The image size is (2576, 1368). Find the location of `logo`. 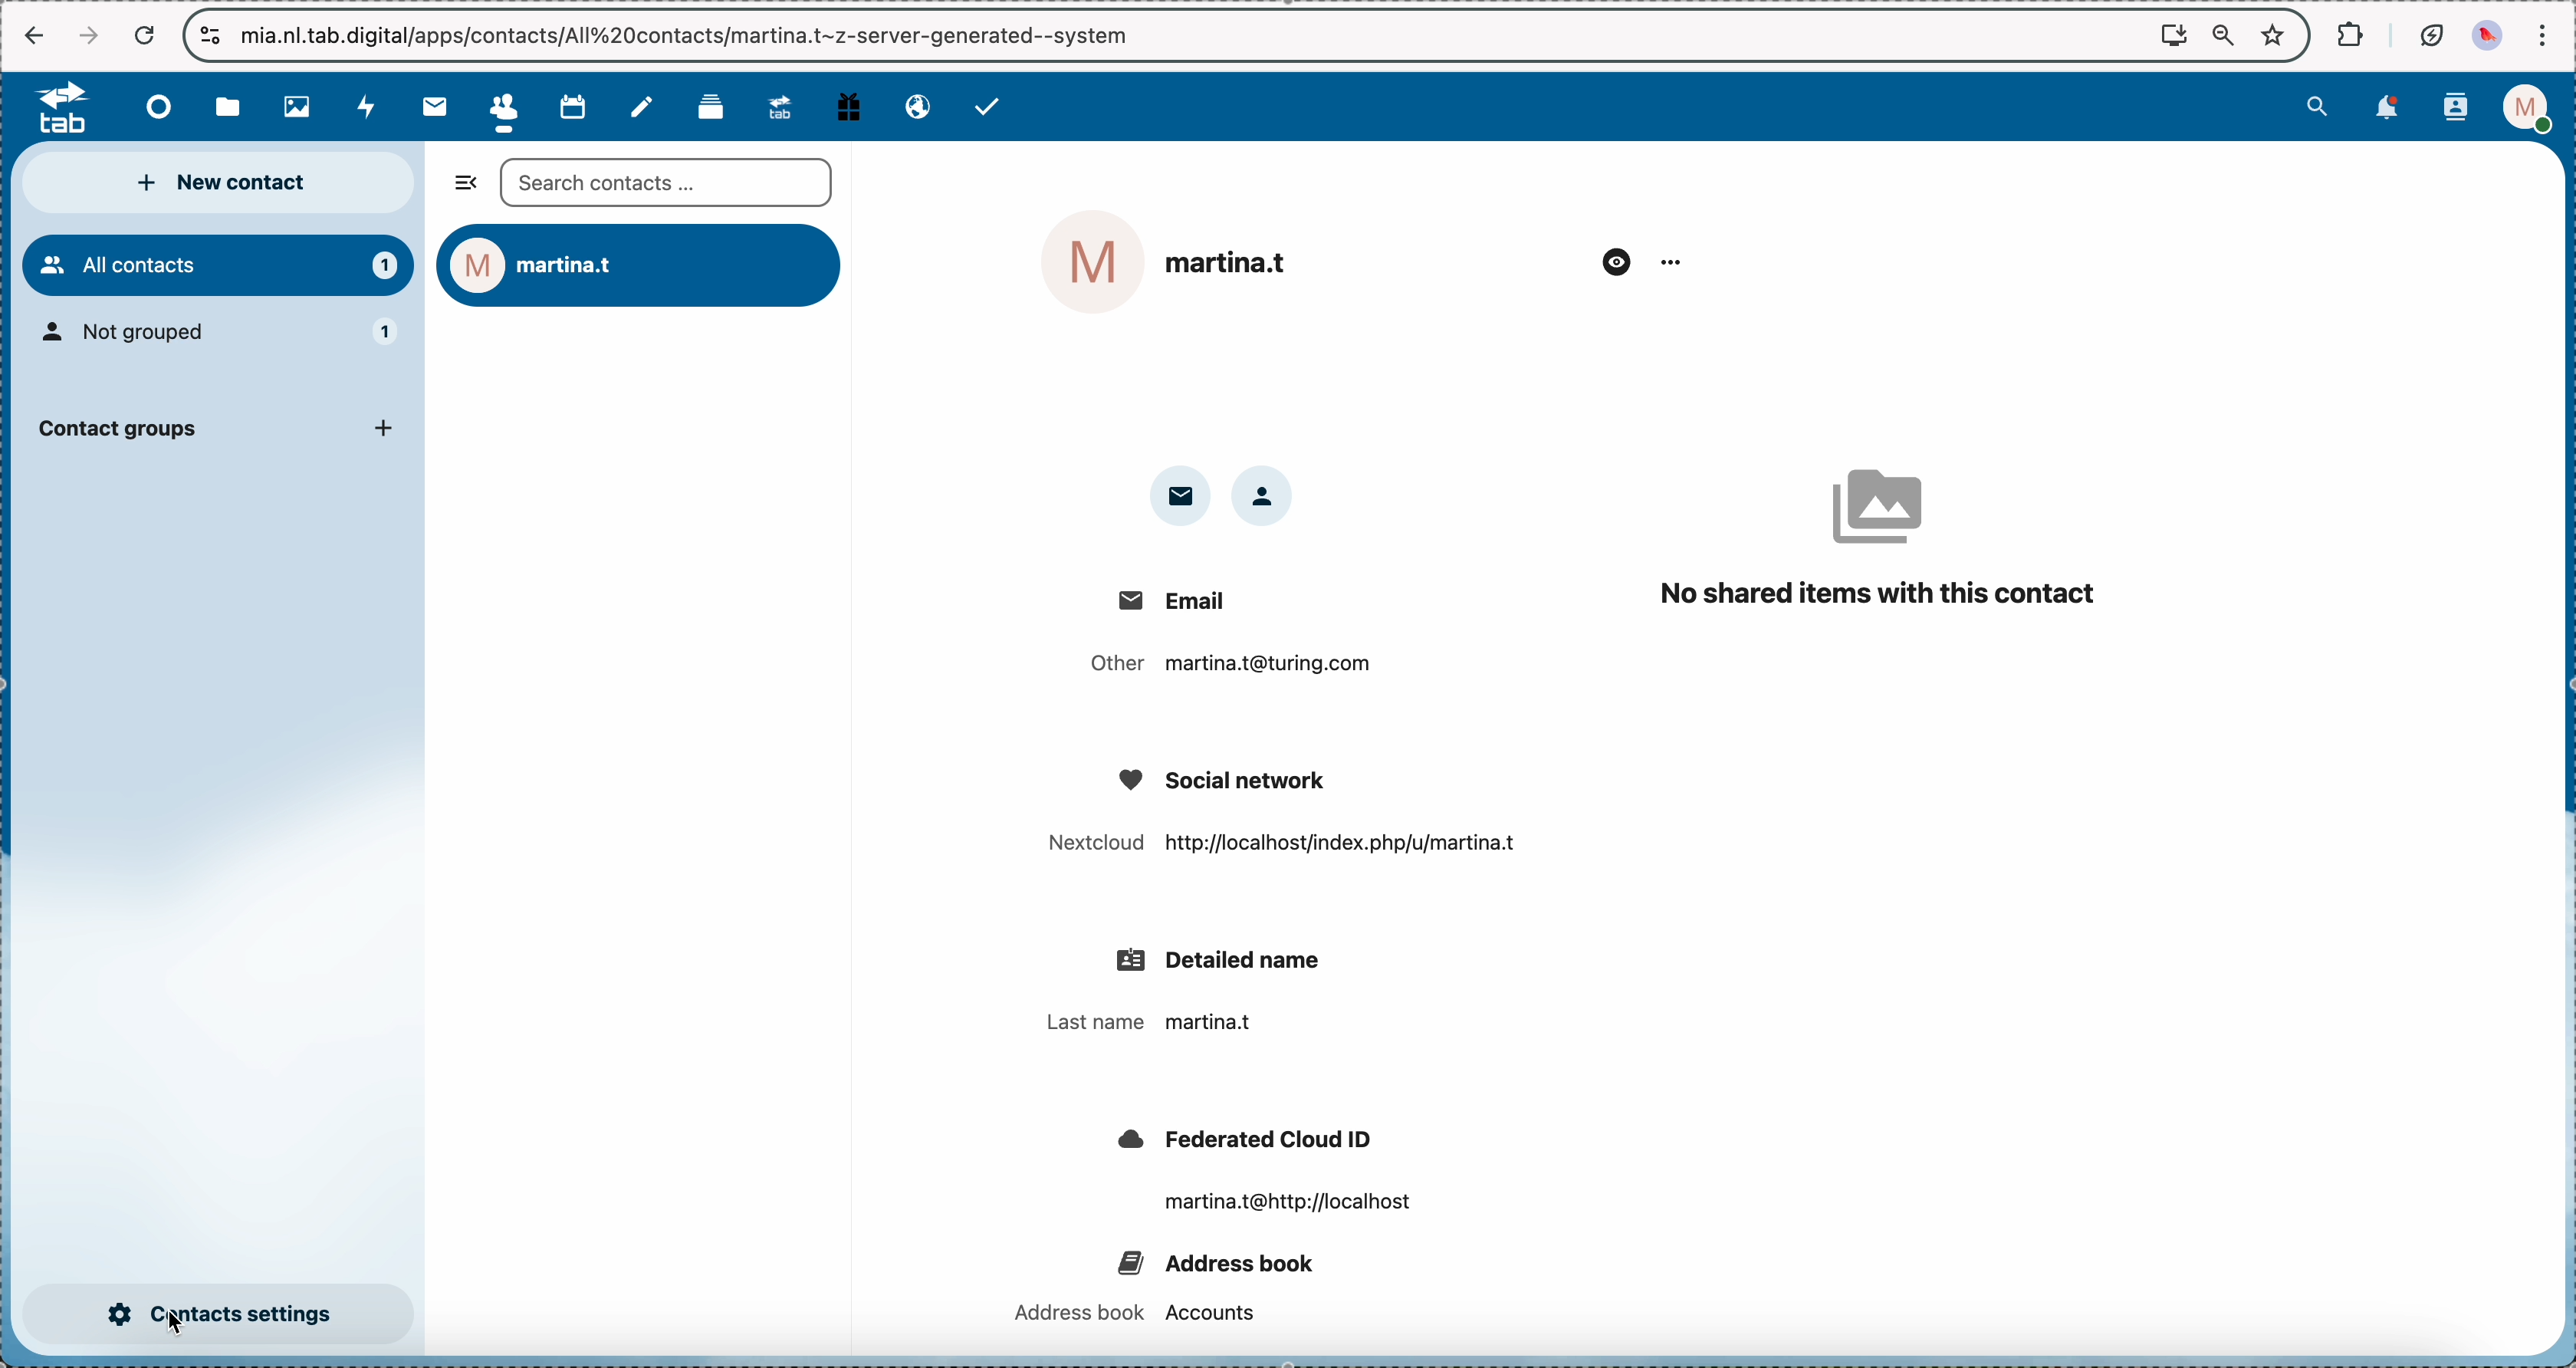

logo is located at coordinates (50, 108).